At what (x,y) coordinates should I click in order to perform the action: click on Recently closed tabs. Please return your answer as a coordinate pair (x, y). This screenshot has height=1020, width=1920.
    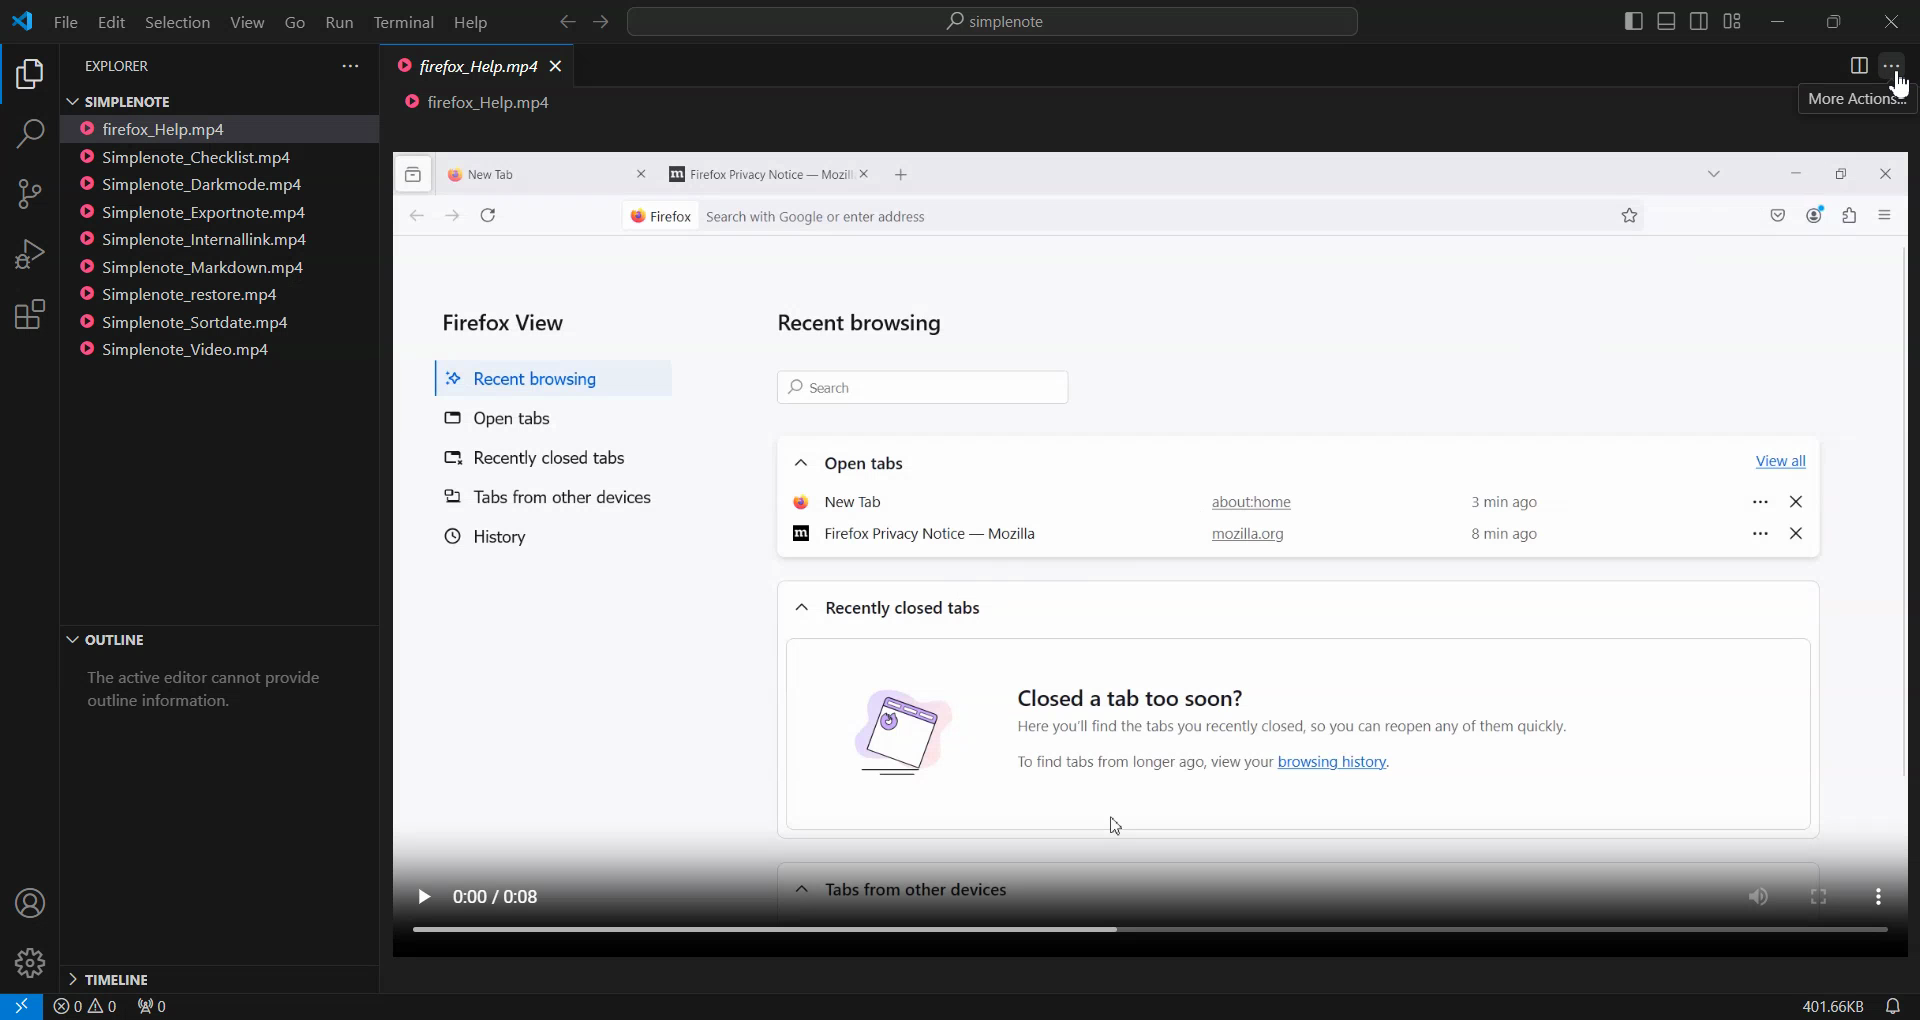
    Looking at the image, I should click on (561, 456).